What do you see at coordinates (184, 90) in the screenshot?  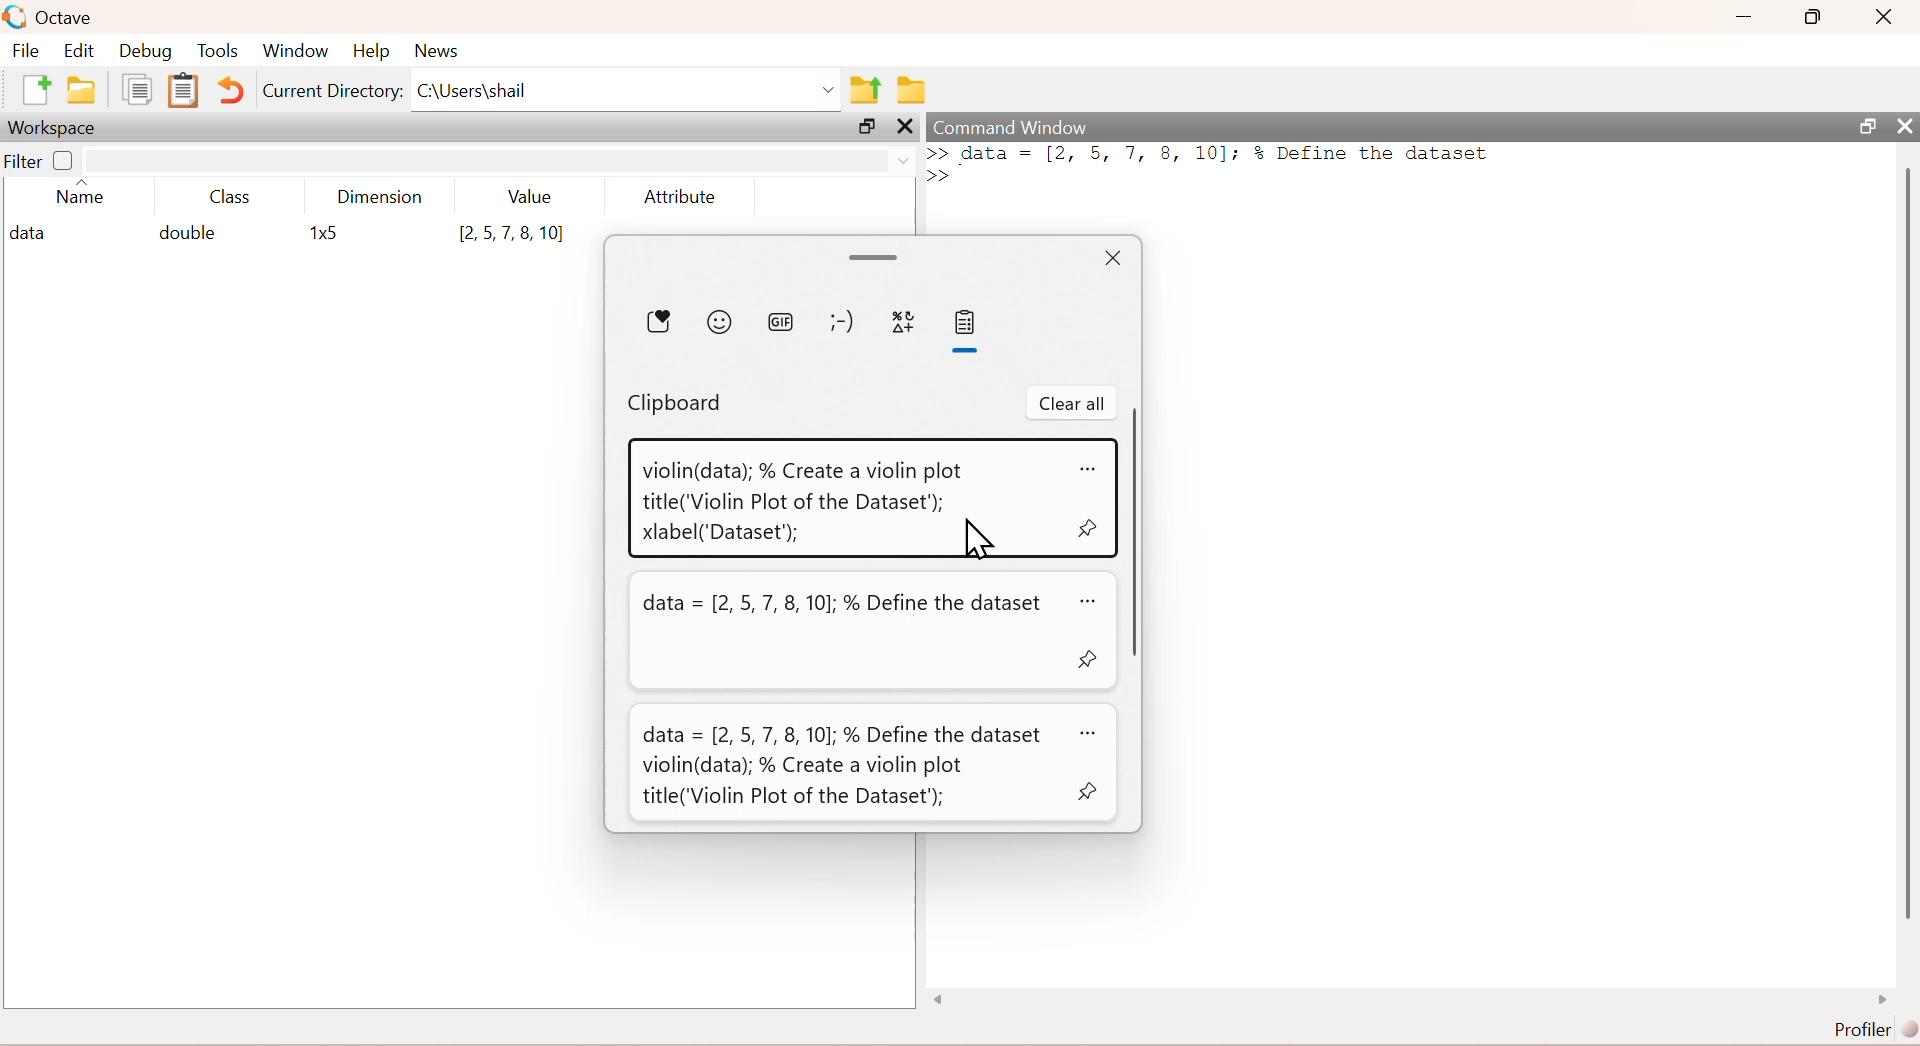 I see `Clipboard` at bounding box center [184, 90].